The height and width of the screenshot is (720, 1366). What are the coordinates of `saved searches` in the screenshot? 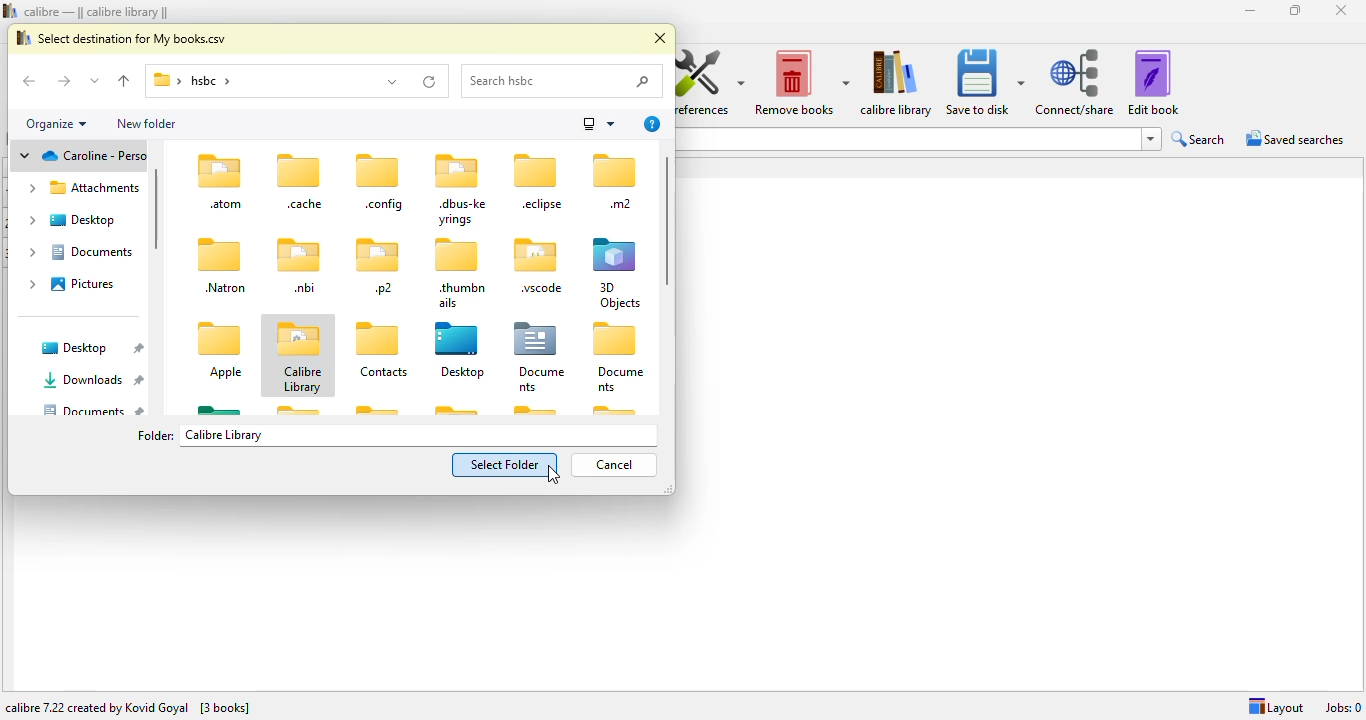 It's located at (1295, 139).